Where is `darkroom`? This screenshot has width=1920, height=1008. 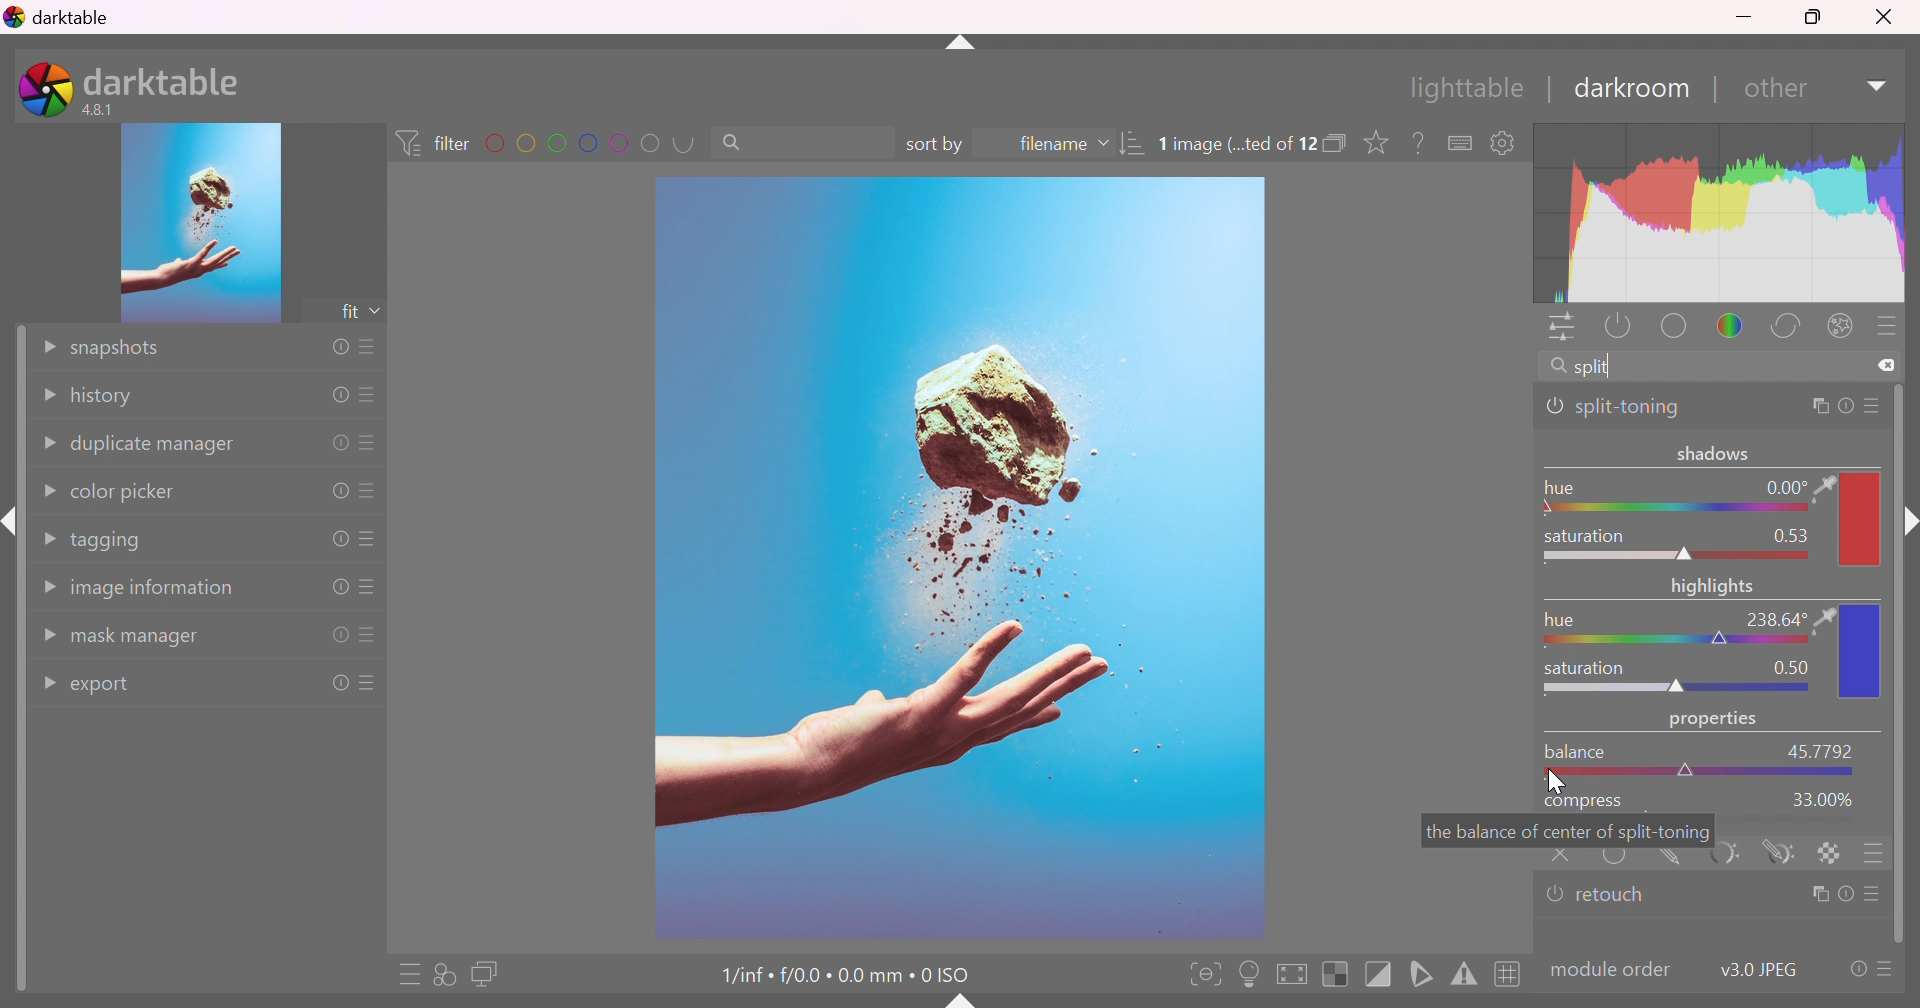
darkroom is located at coordinates (1639, 90).